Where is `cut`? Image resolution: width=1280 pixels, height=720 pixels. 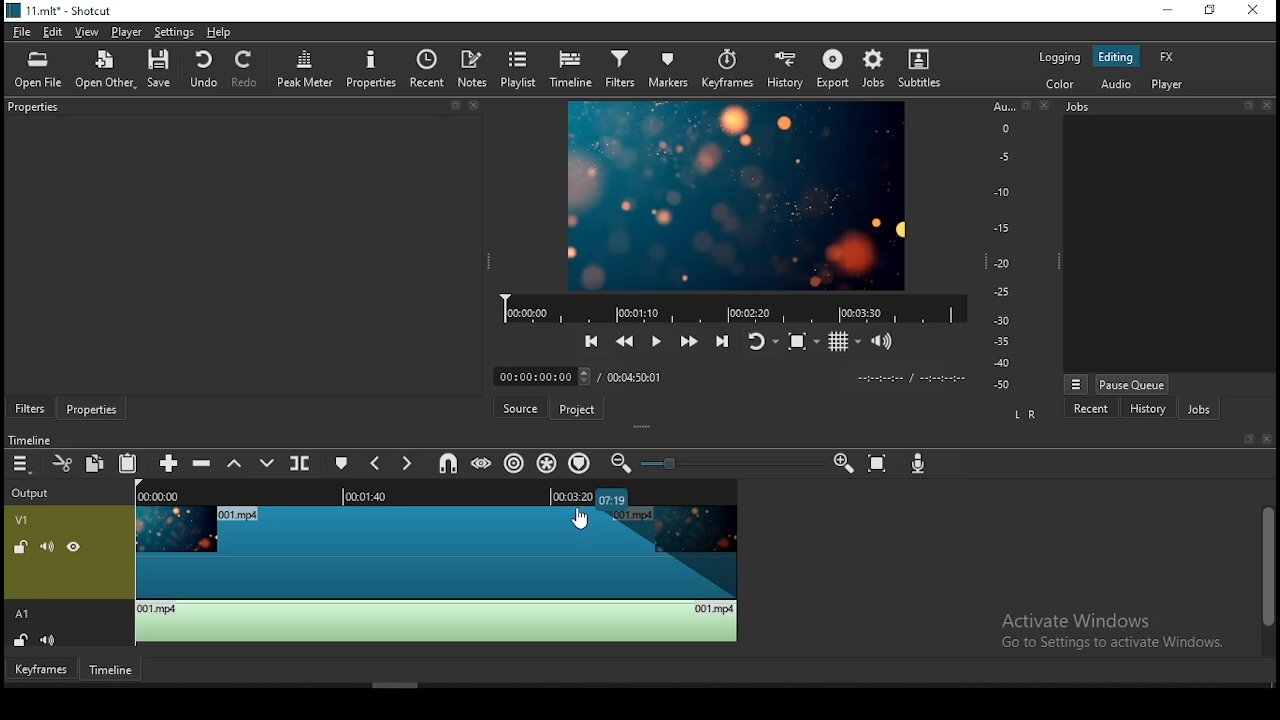 cut is located at coordinates (58, 462).